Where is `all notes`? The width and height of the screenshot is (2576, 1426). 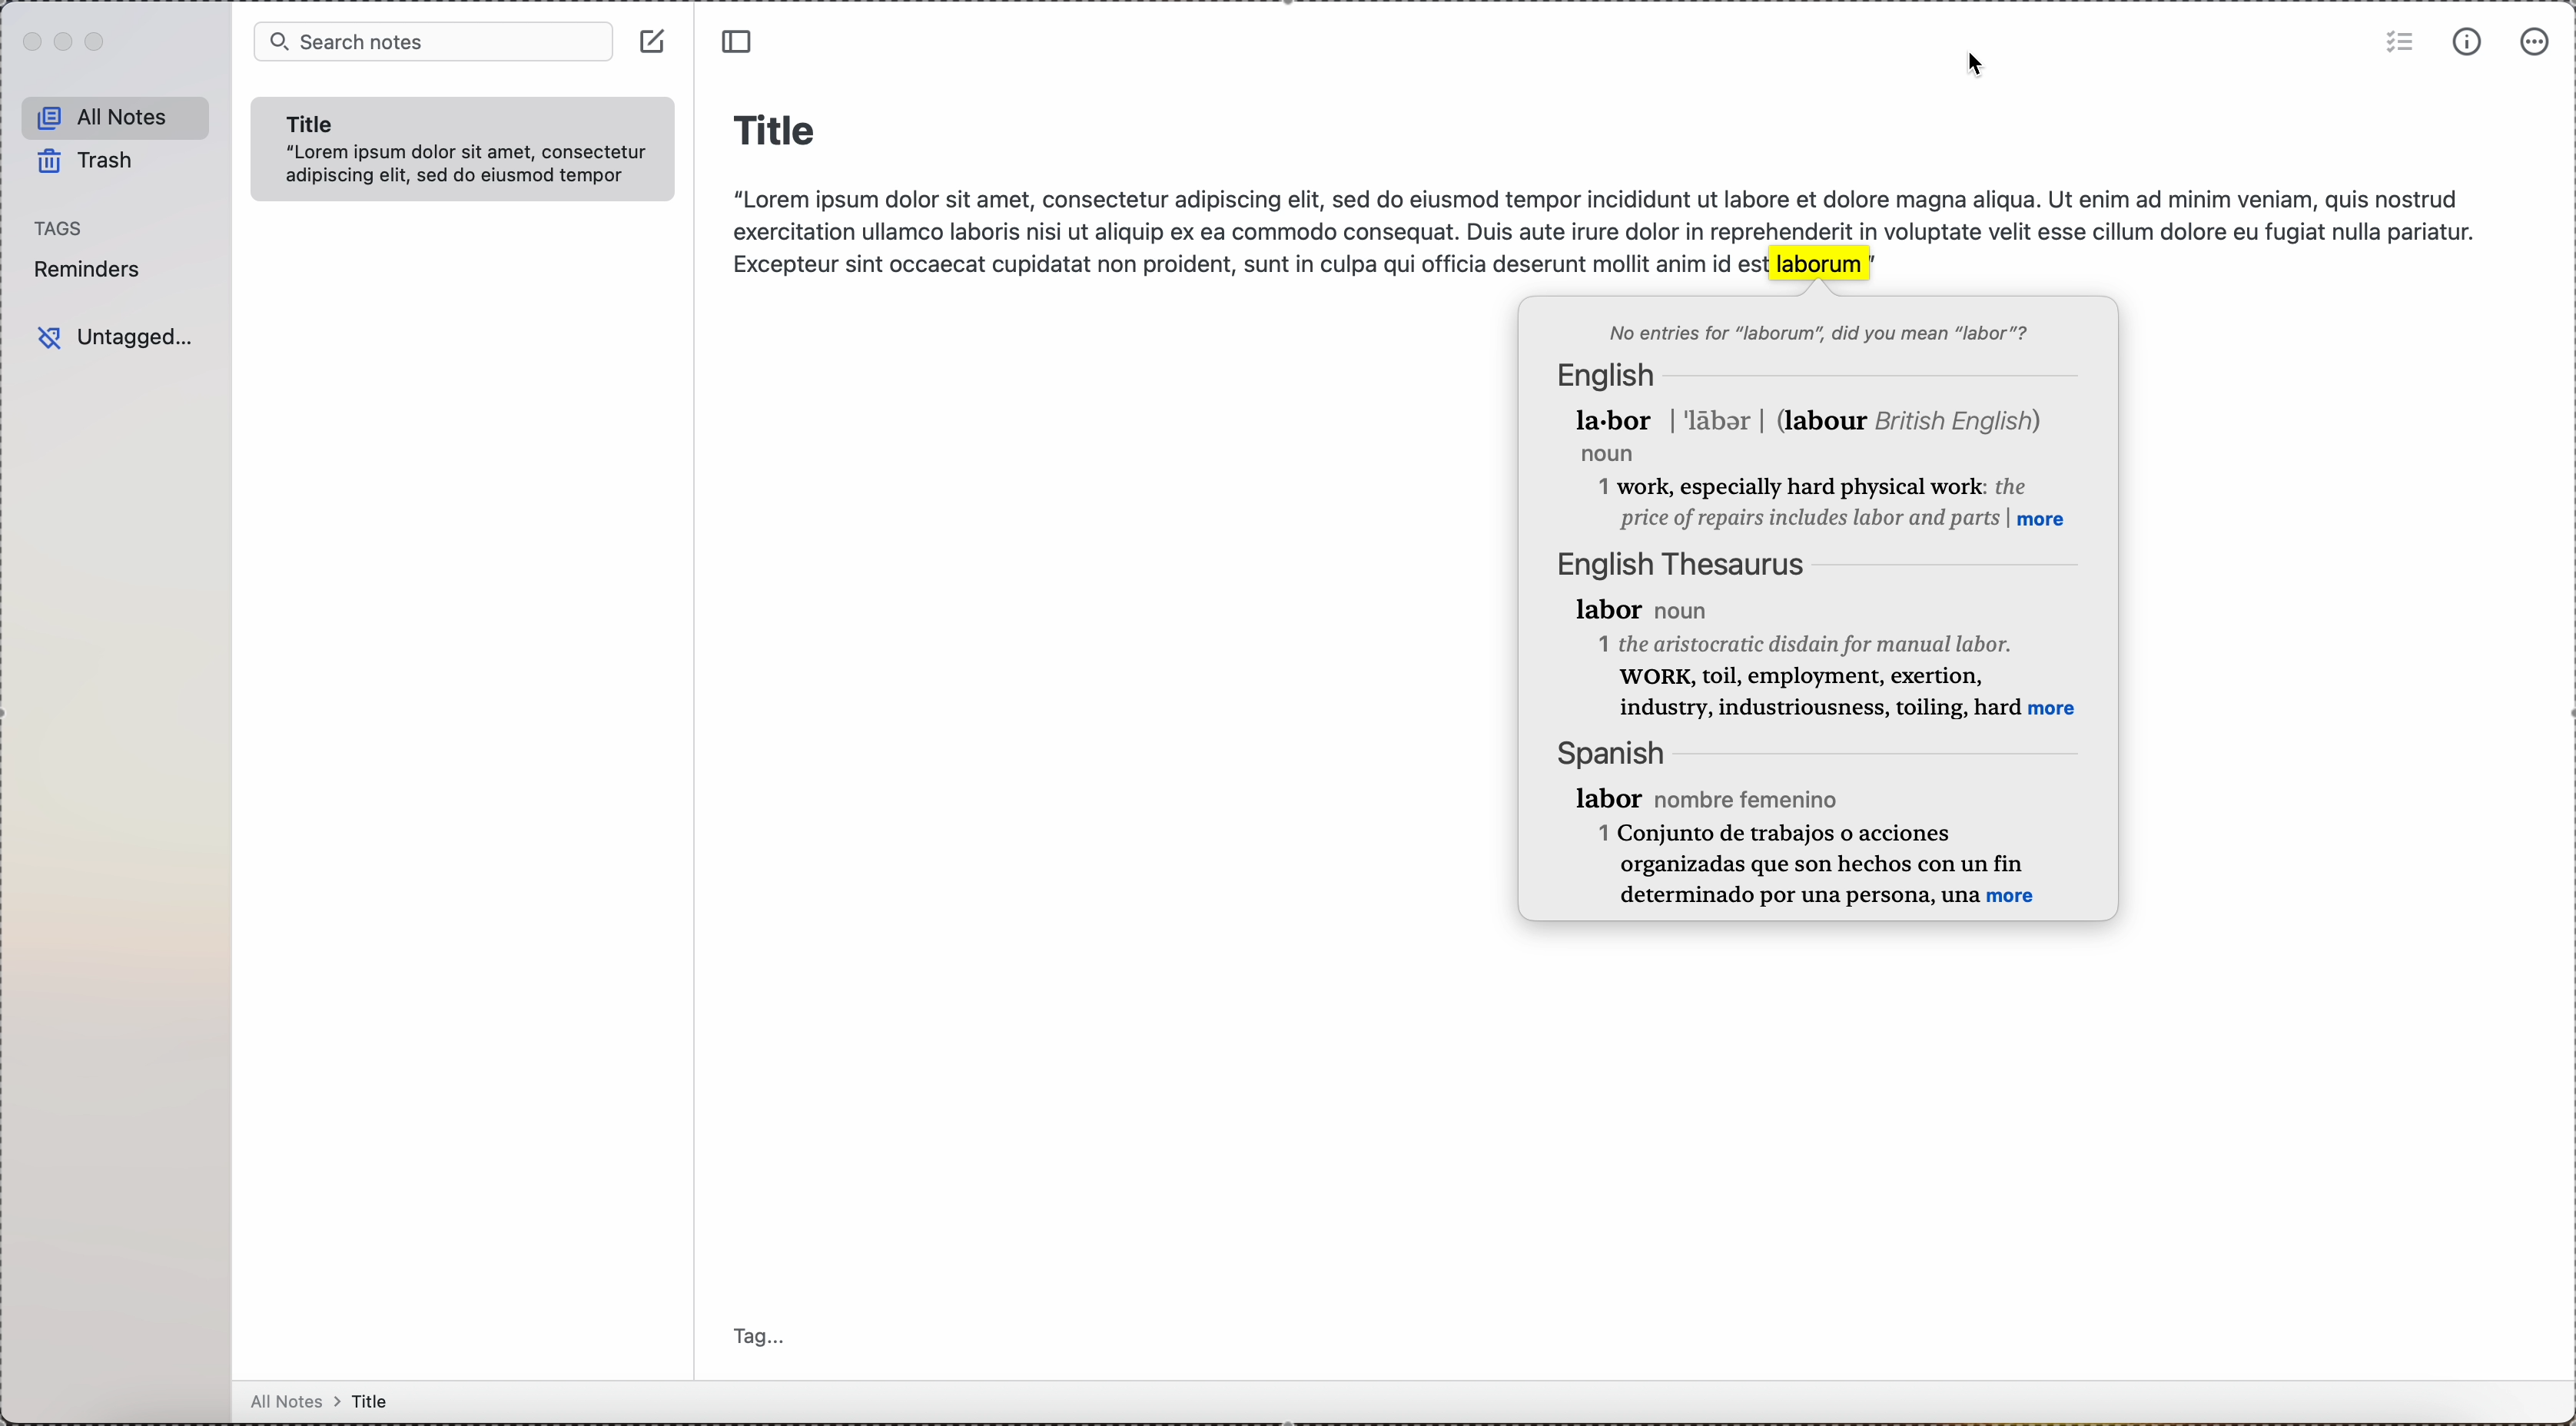 all notes is located at coordinates (117, 115).